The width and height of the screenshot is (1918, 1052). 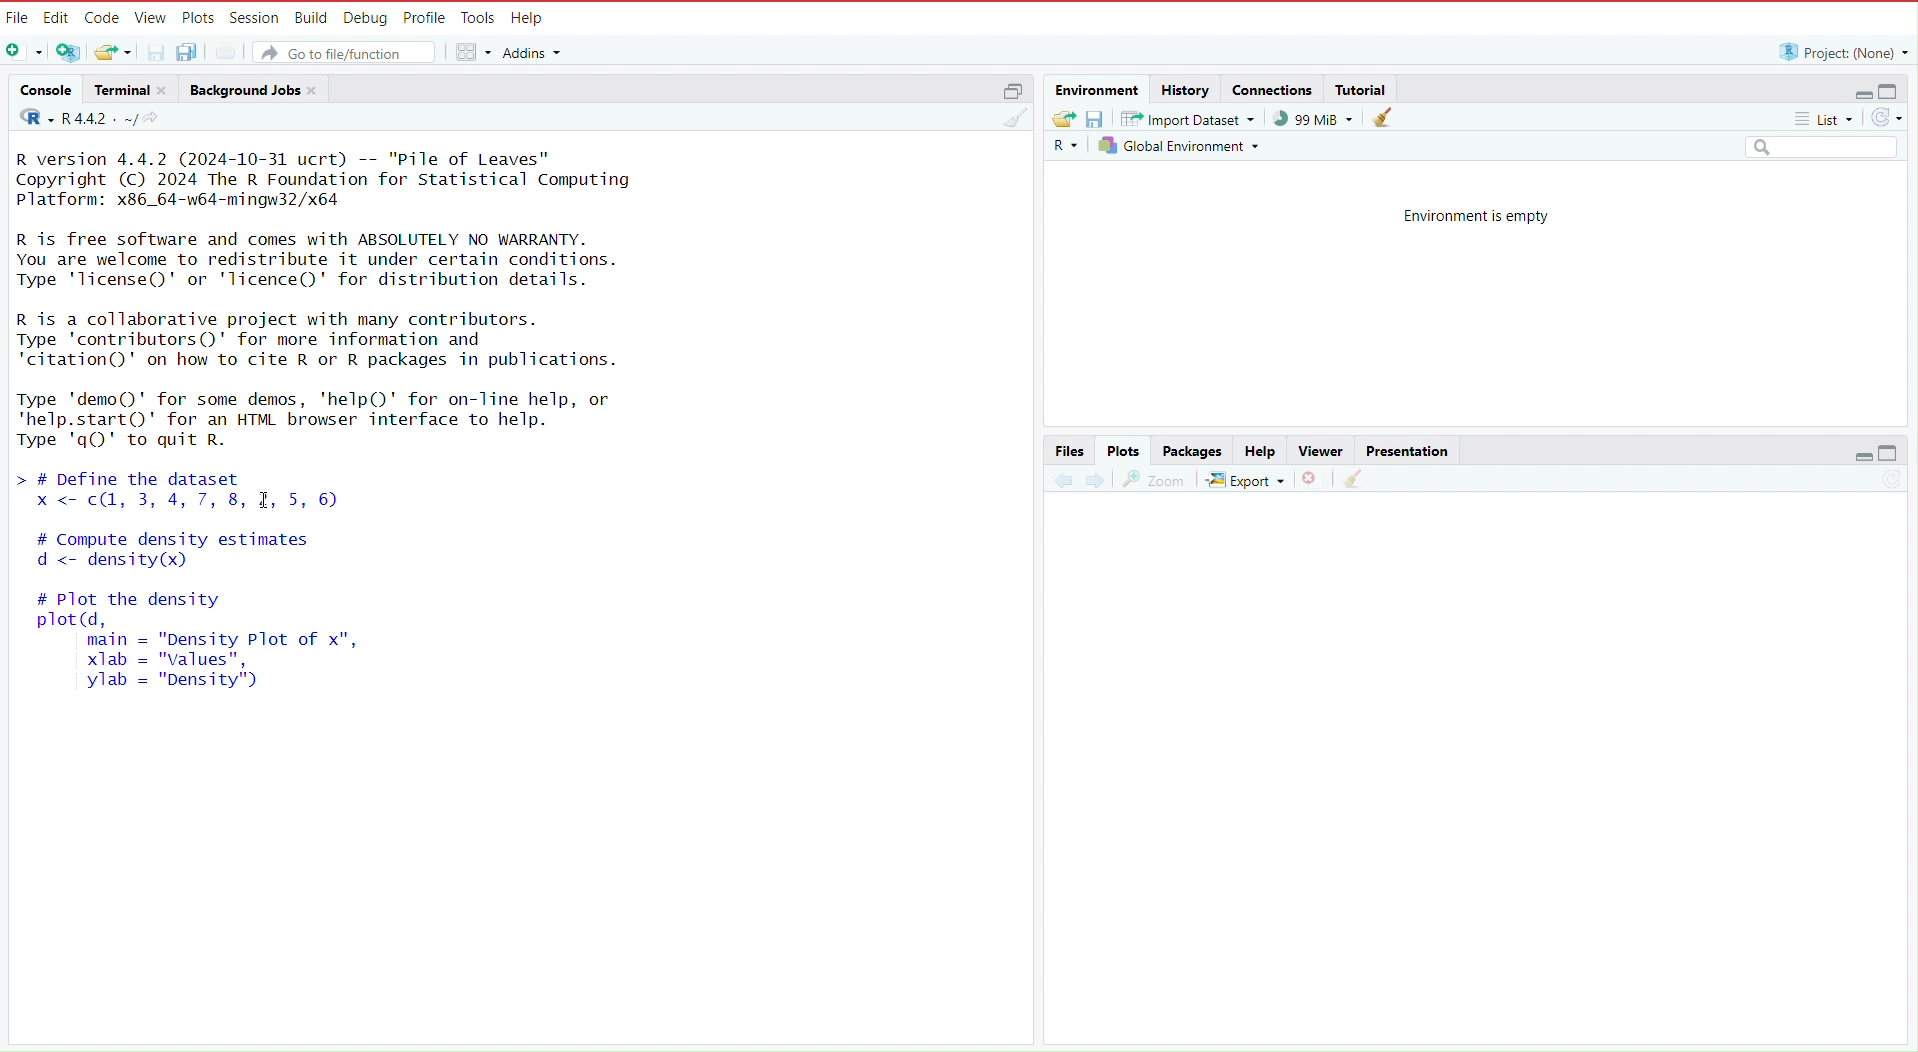 I want to click on viewer, so click(x=1315, y=449).